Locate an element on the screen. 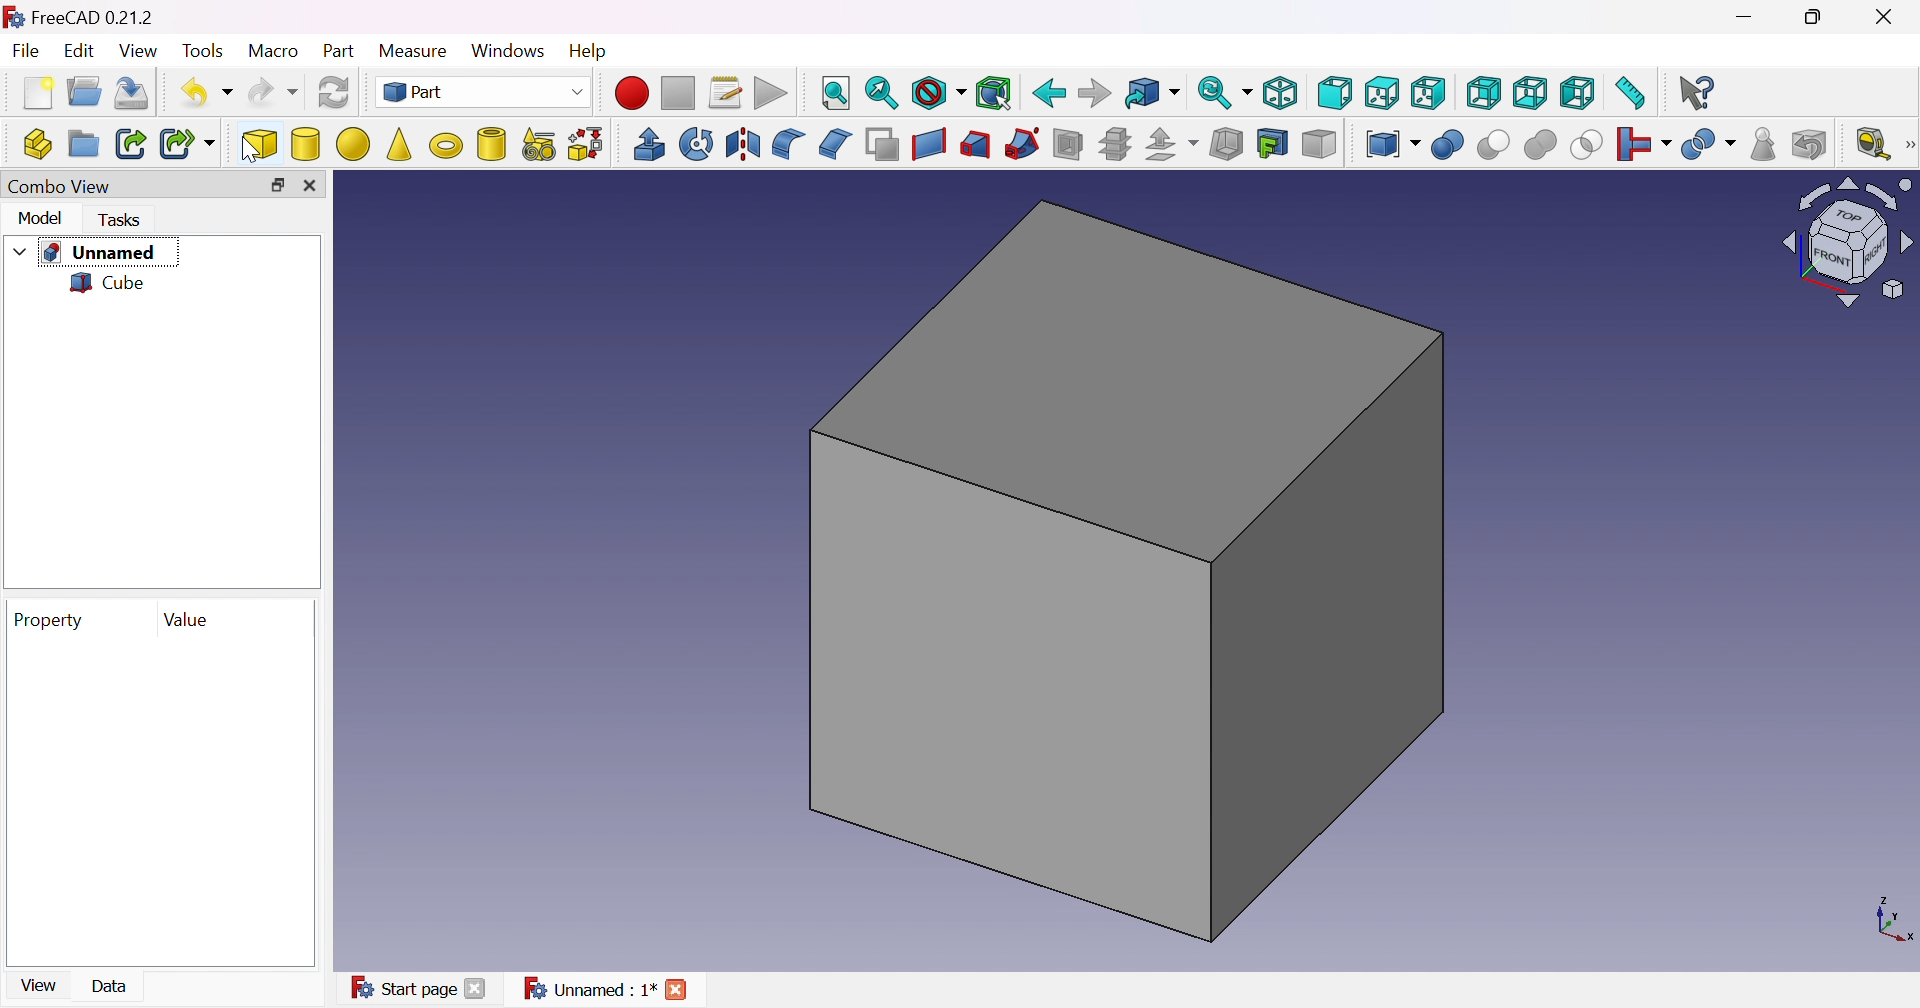 The image size is (1920, 1008). Fit selection is located at coordinates (883, 90).